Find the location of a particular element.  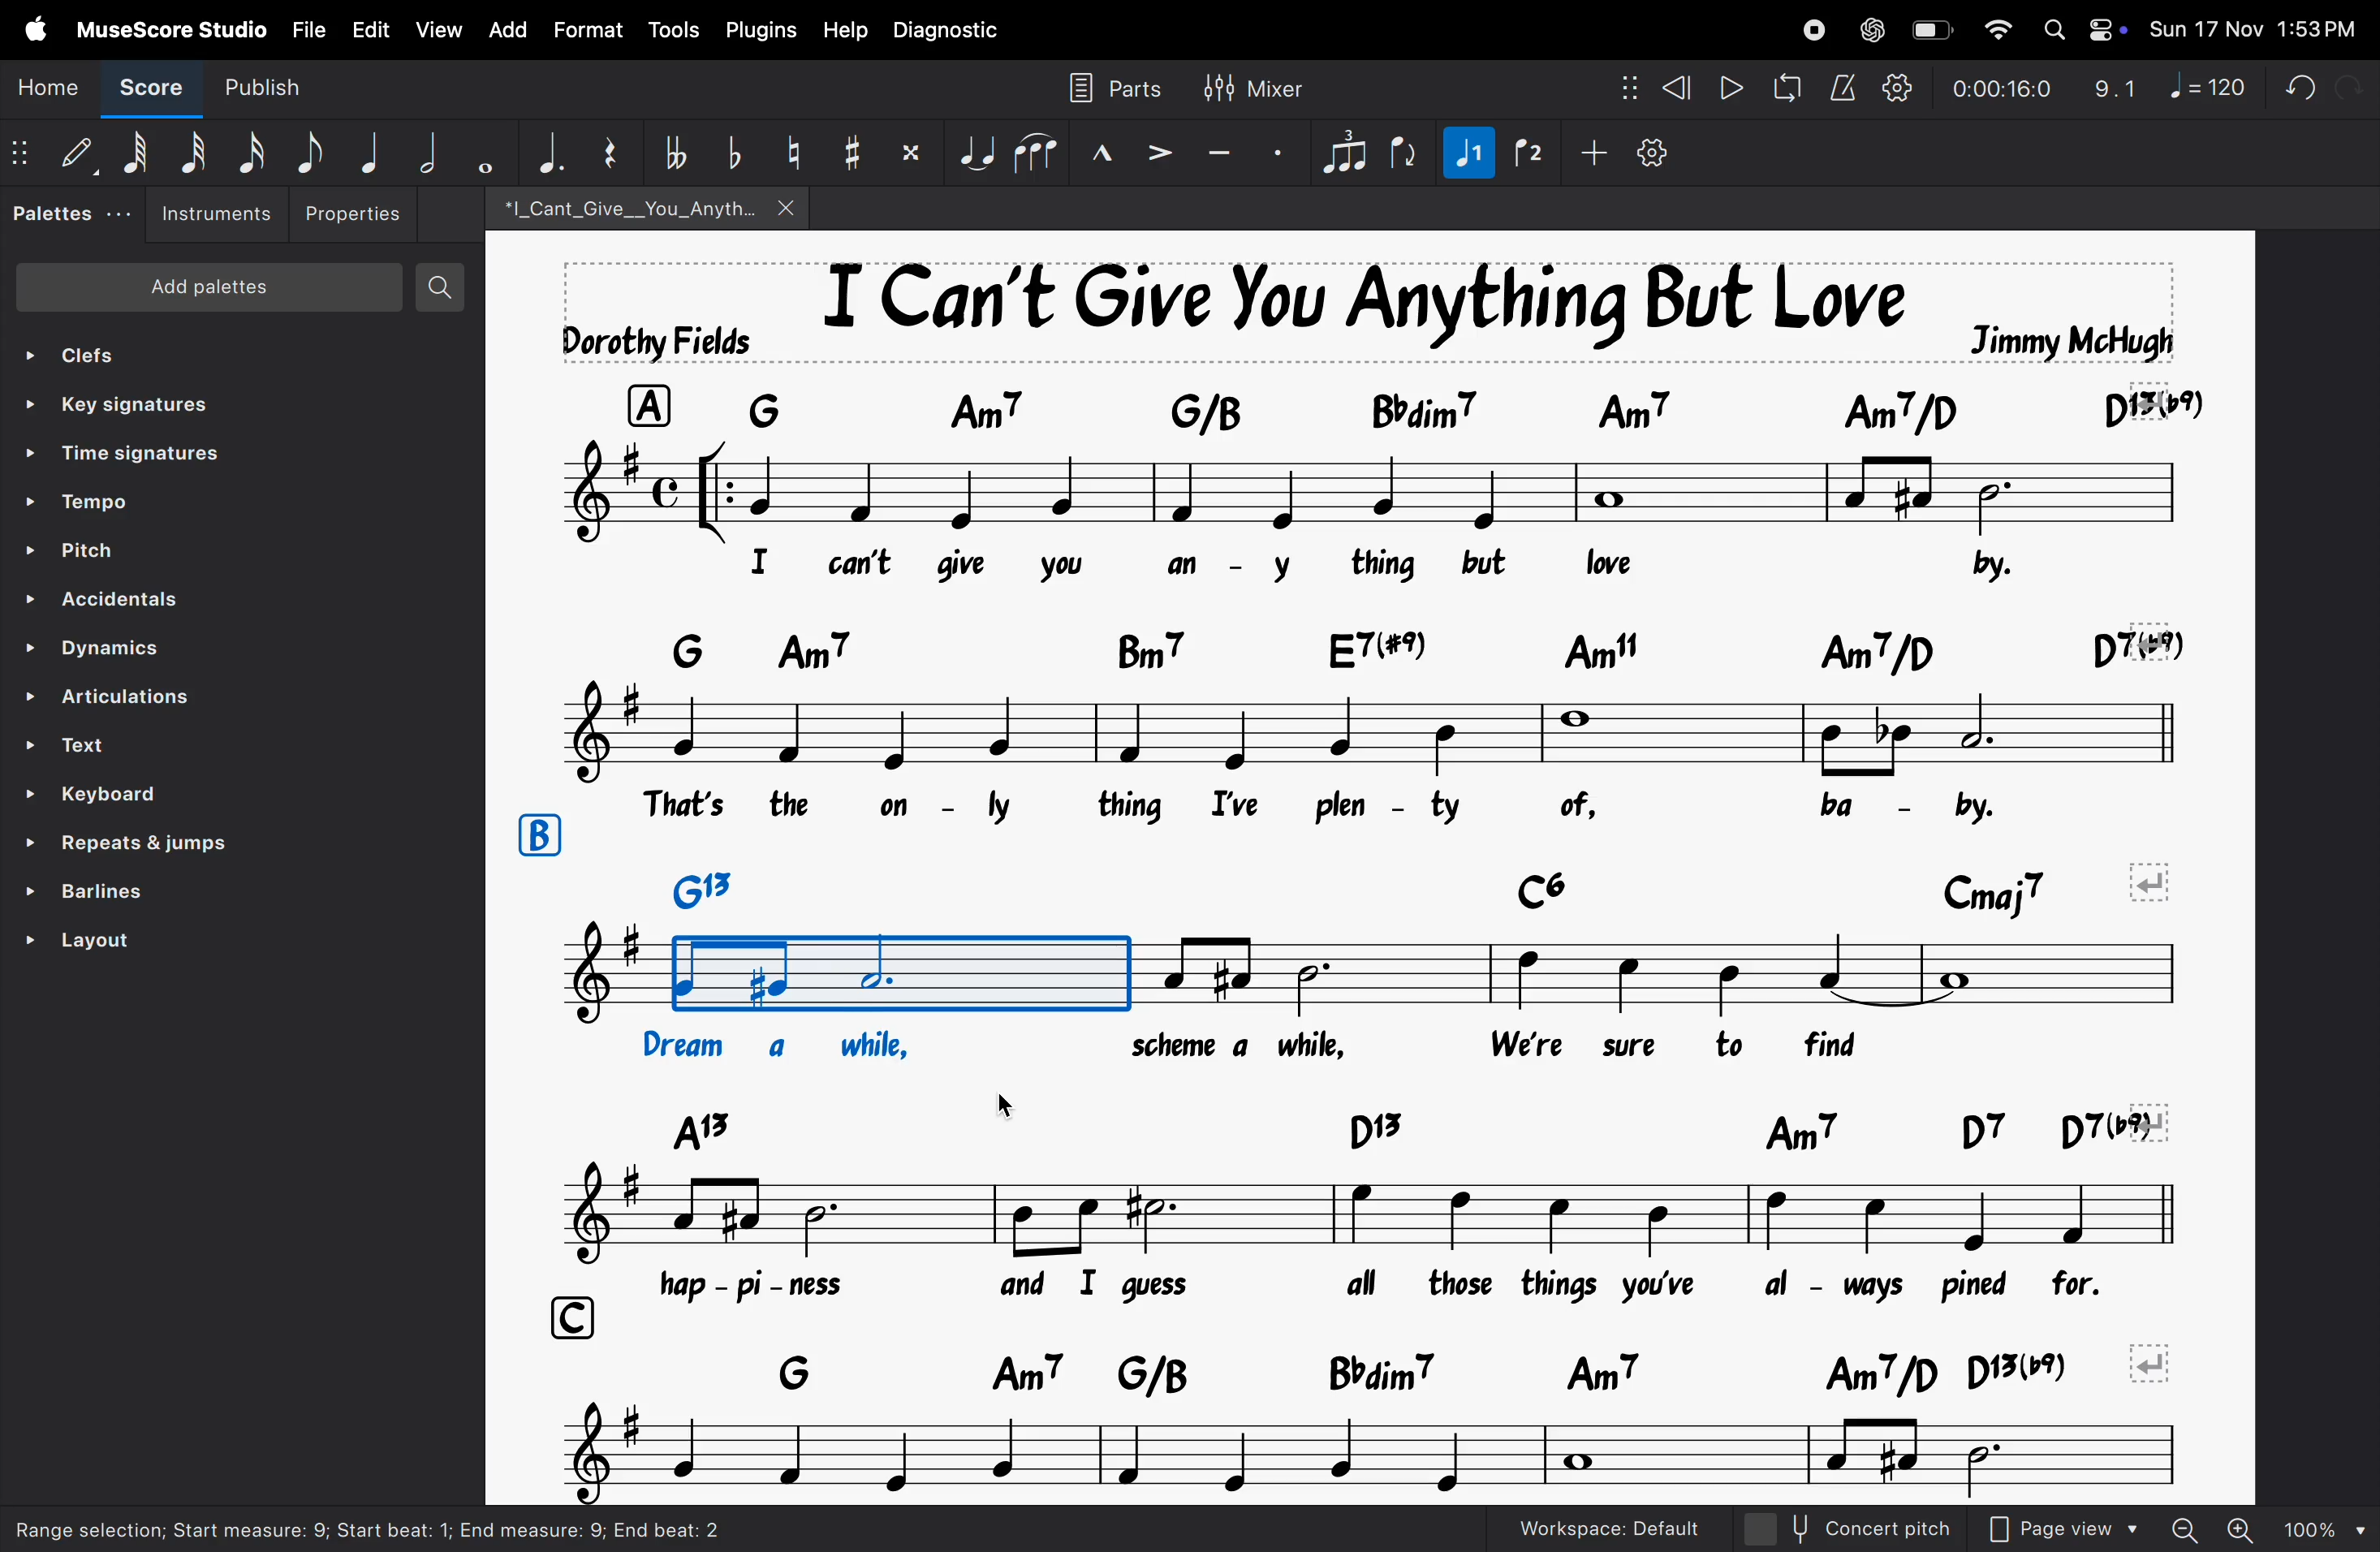

toggle sharp is located at coordinates (848, 153).